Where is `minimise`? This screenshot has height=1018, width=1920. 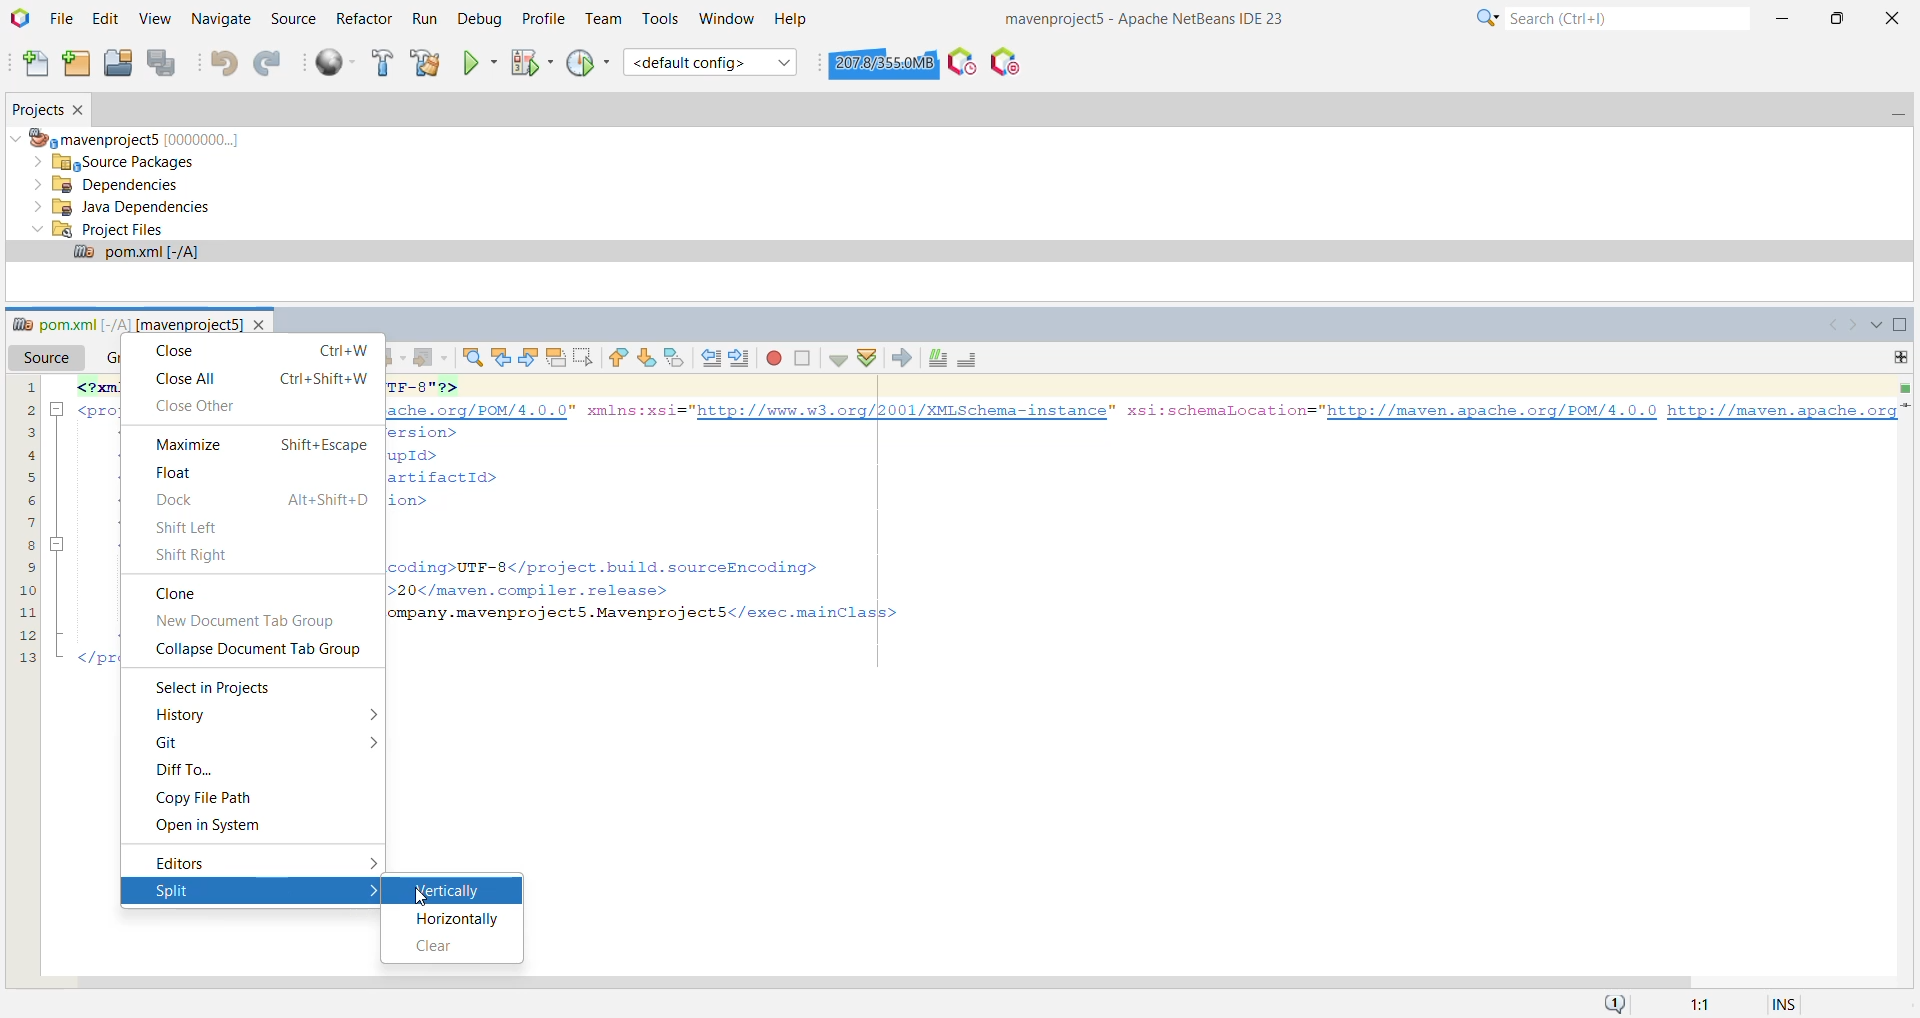
minimise is located at coordinates (59, 410).